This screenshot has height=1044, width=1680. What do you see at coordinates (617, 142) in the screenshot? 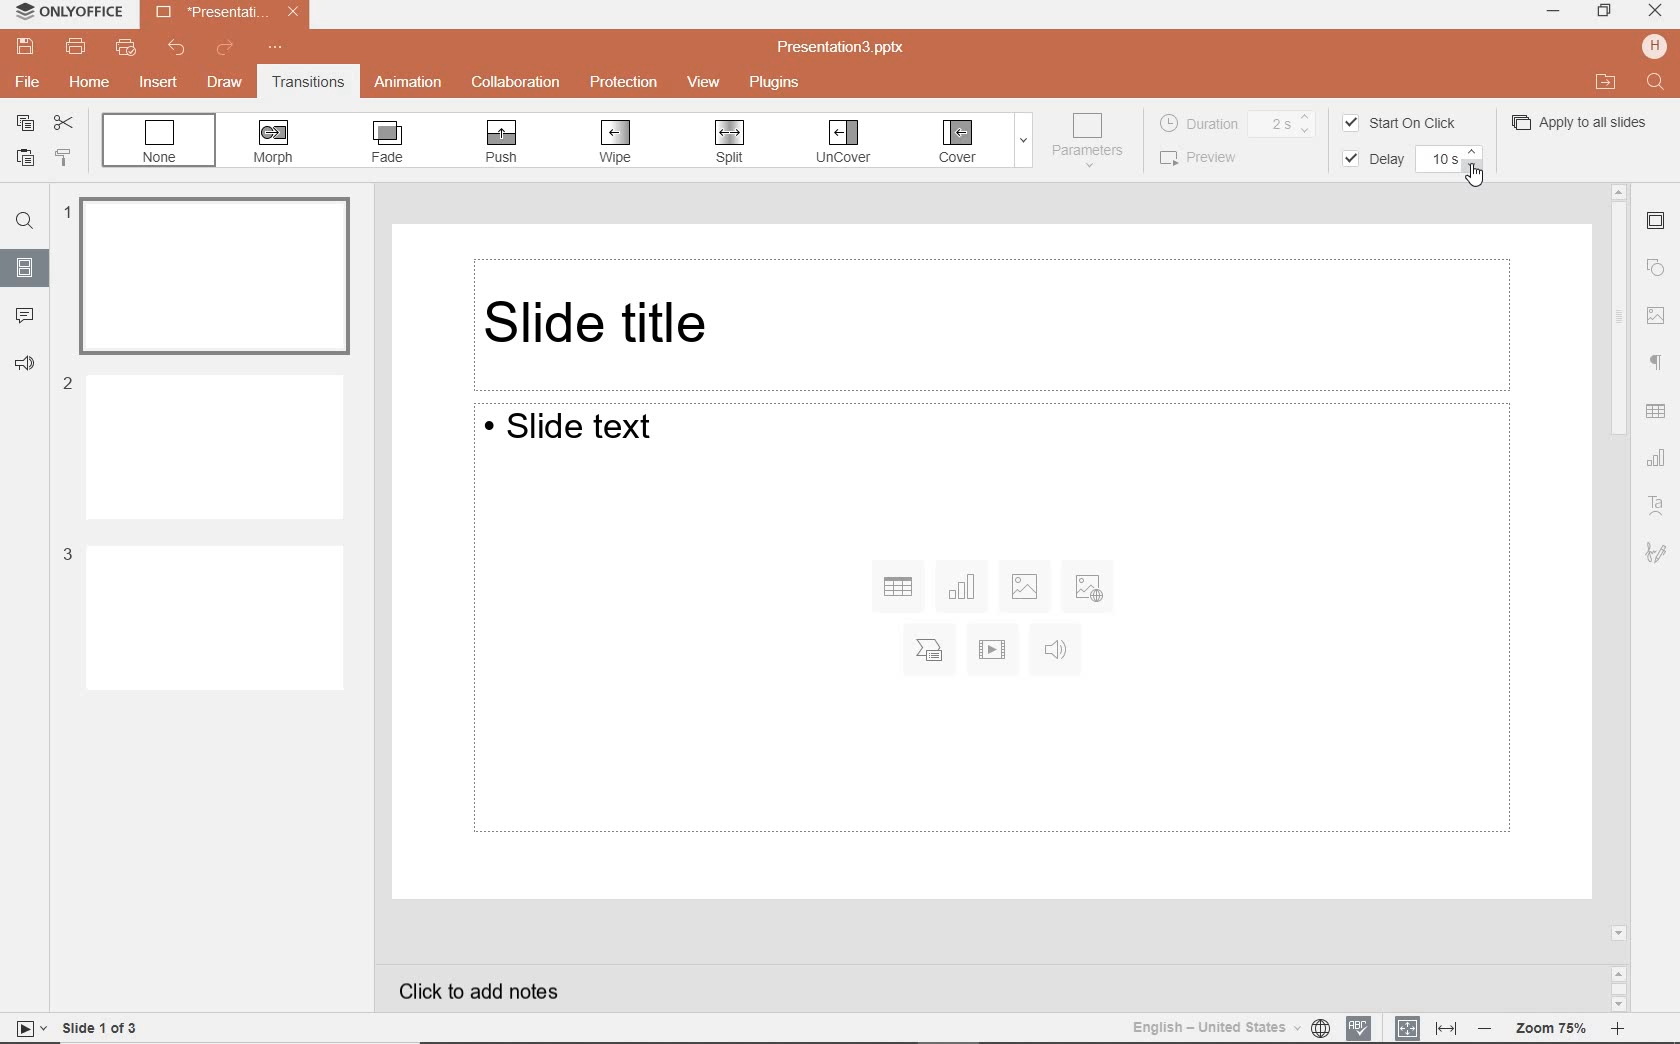
I see `WIPE` at bounding box center [617, 142].